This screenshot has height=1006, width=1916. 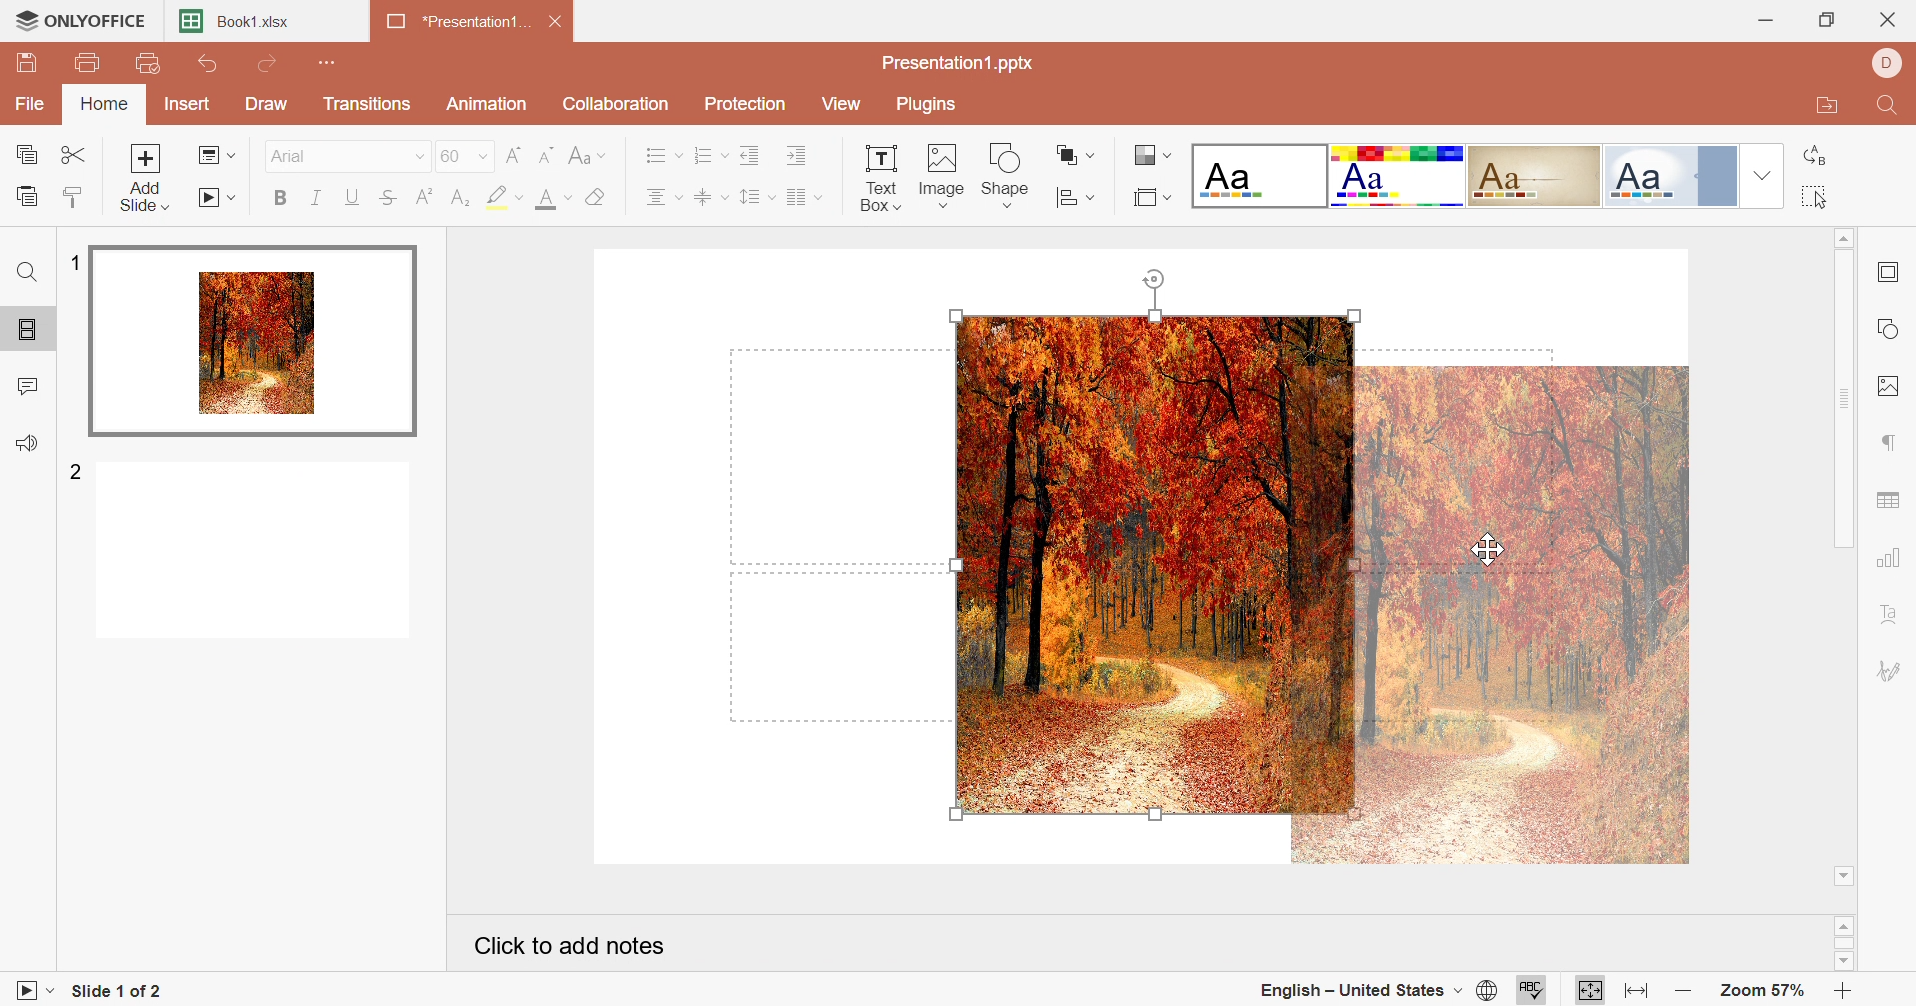 I want to click on Image settings, so click(x=1887, y=387).